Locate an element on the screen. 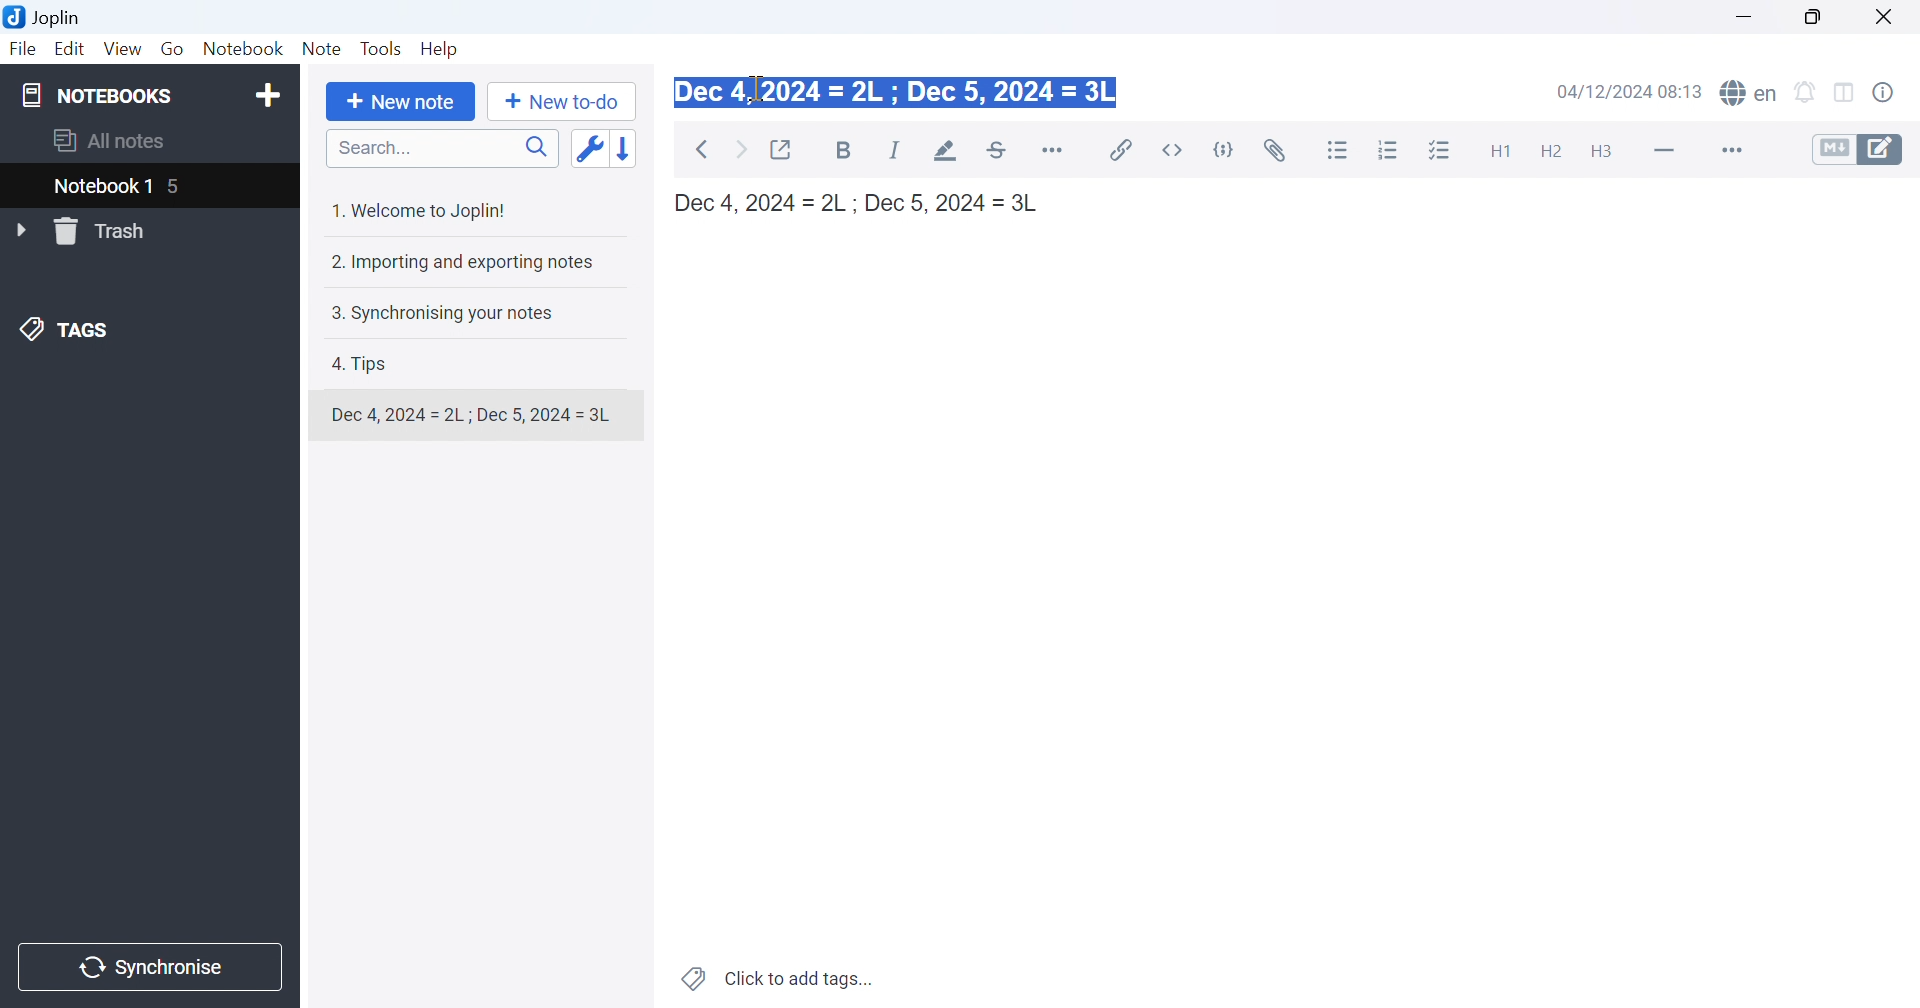  4 is located at coordinates (176, 187).